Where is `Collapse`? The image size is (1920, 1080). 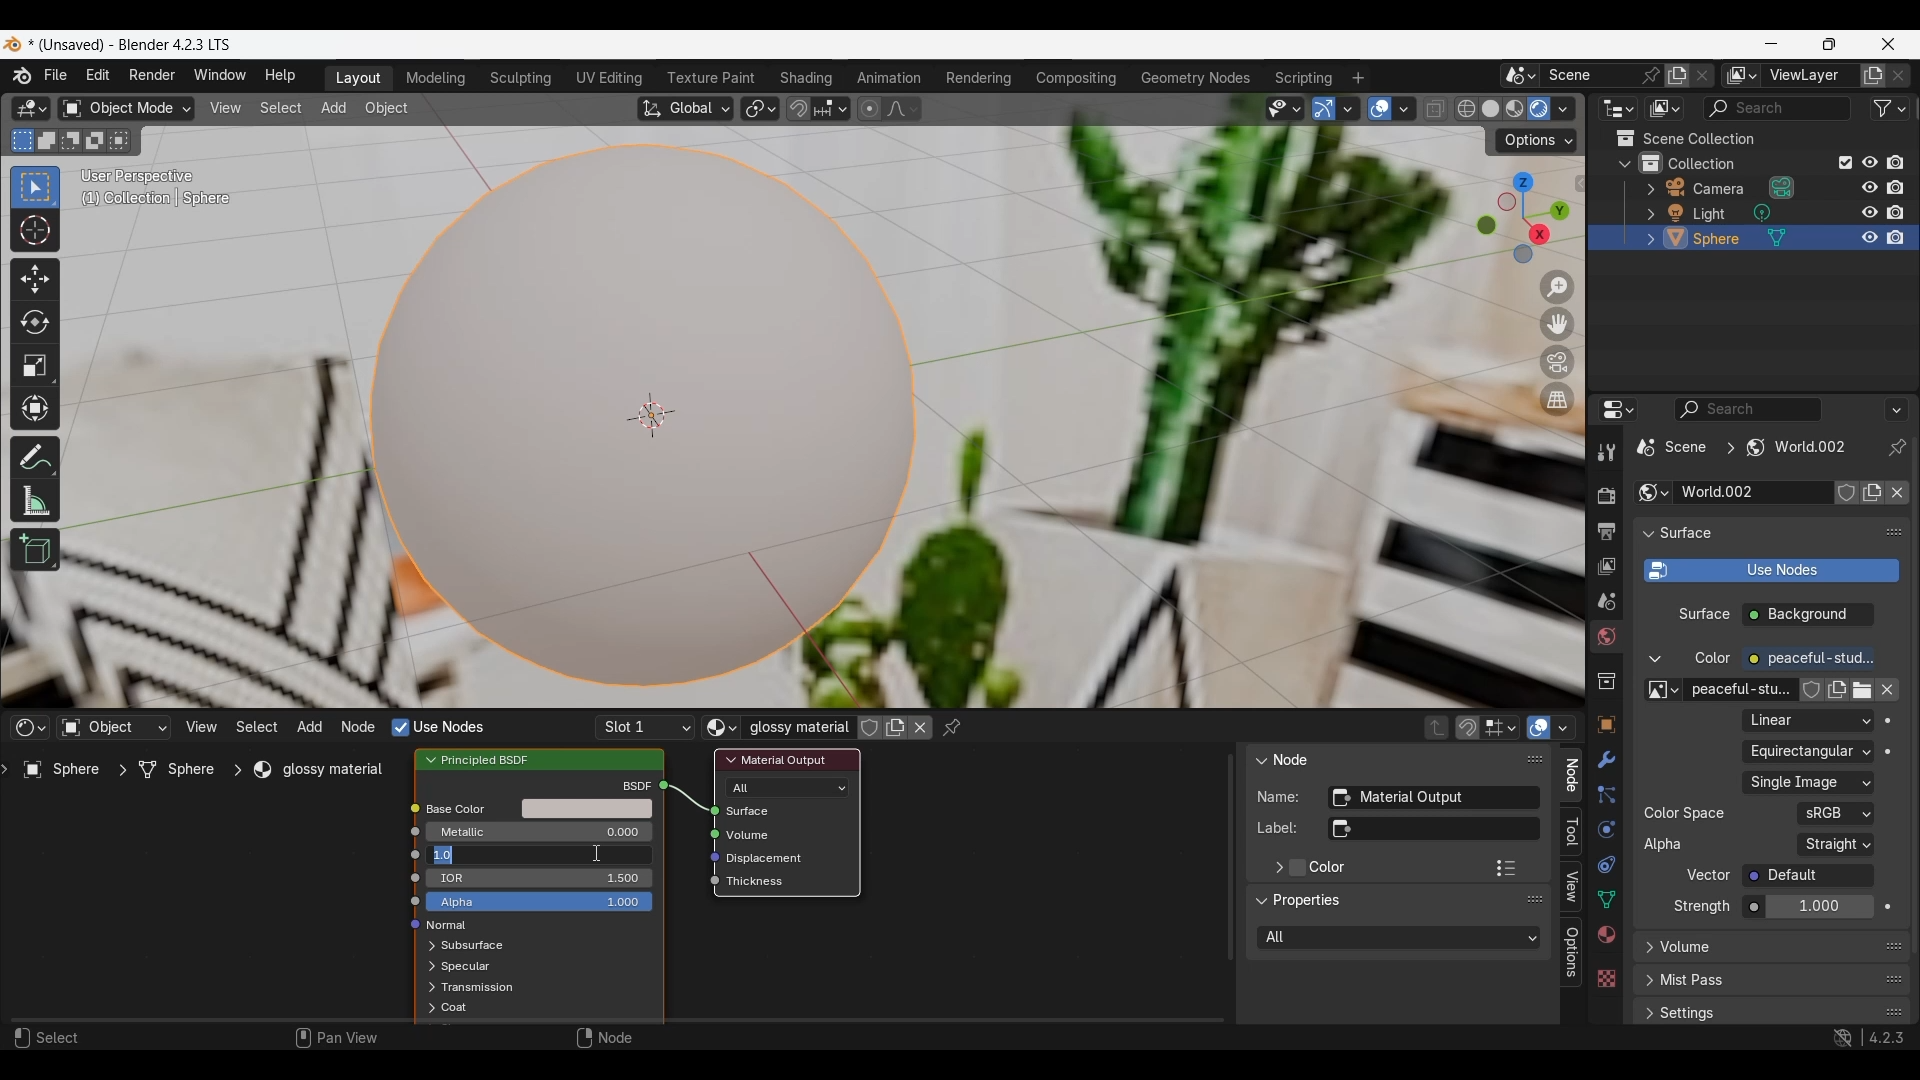 Collapse is located at coordinates (1261, 901).